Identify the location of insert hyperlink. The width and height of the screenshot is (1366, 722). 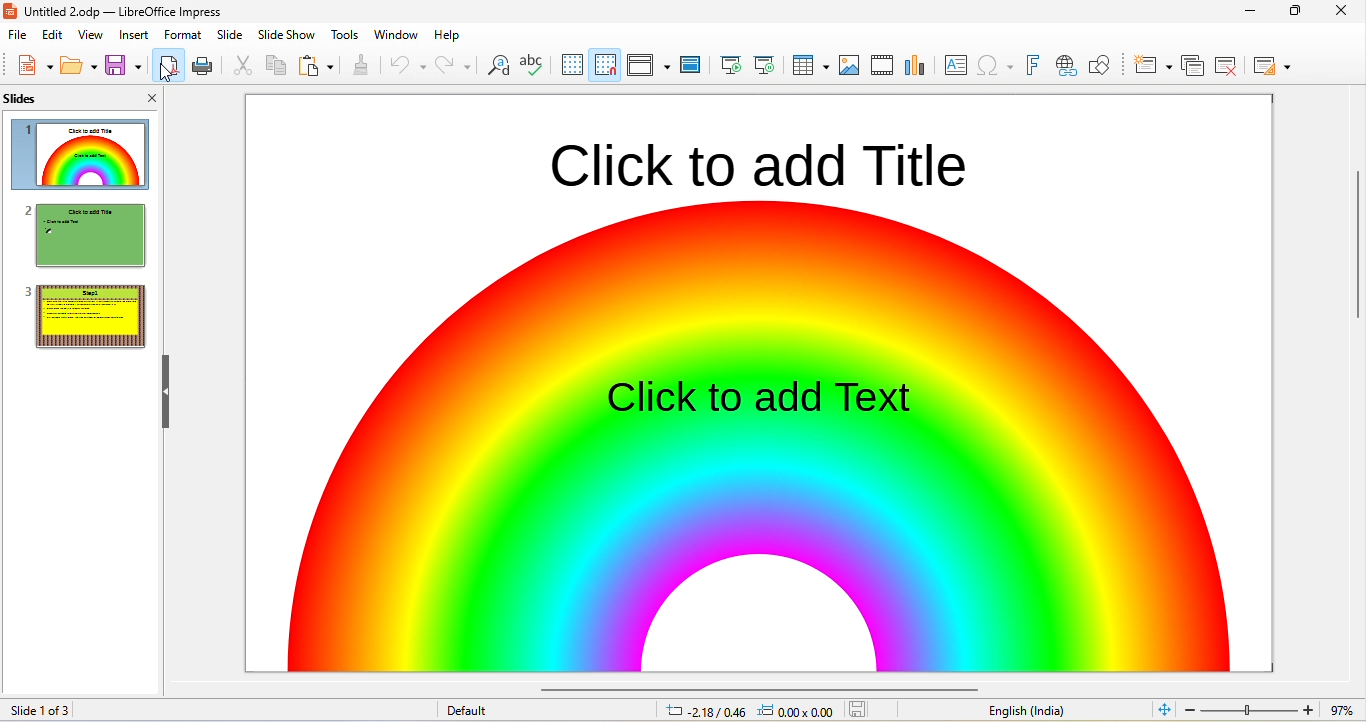
(996, 63).